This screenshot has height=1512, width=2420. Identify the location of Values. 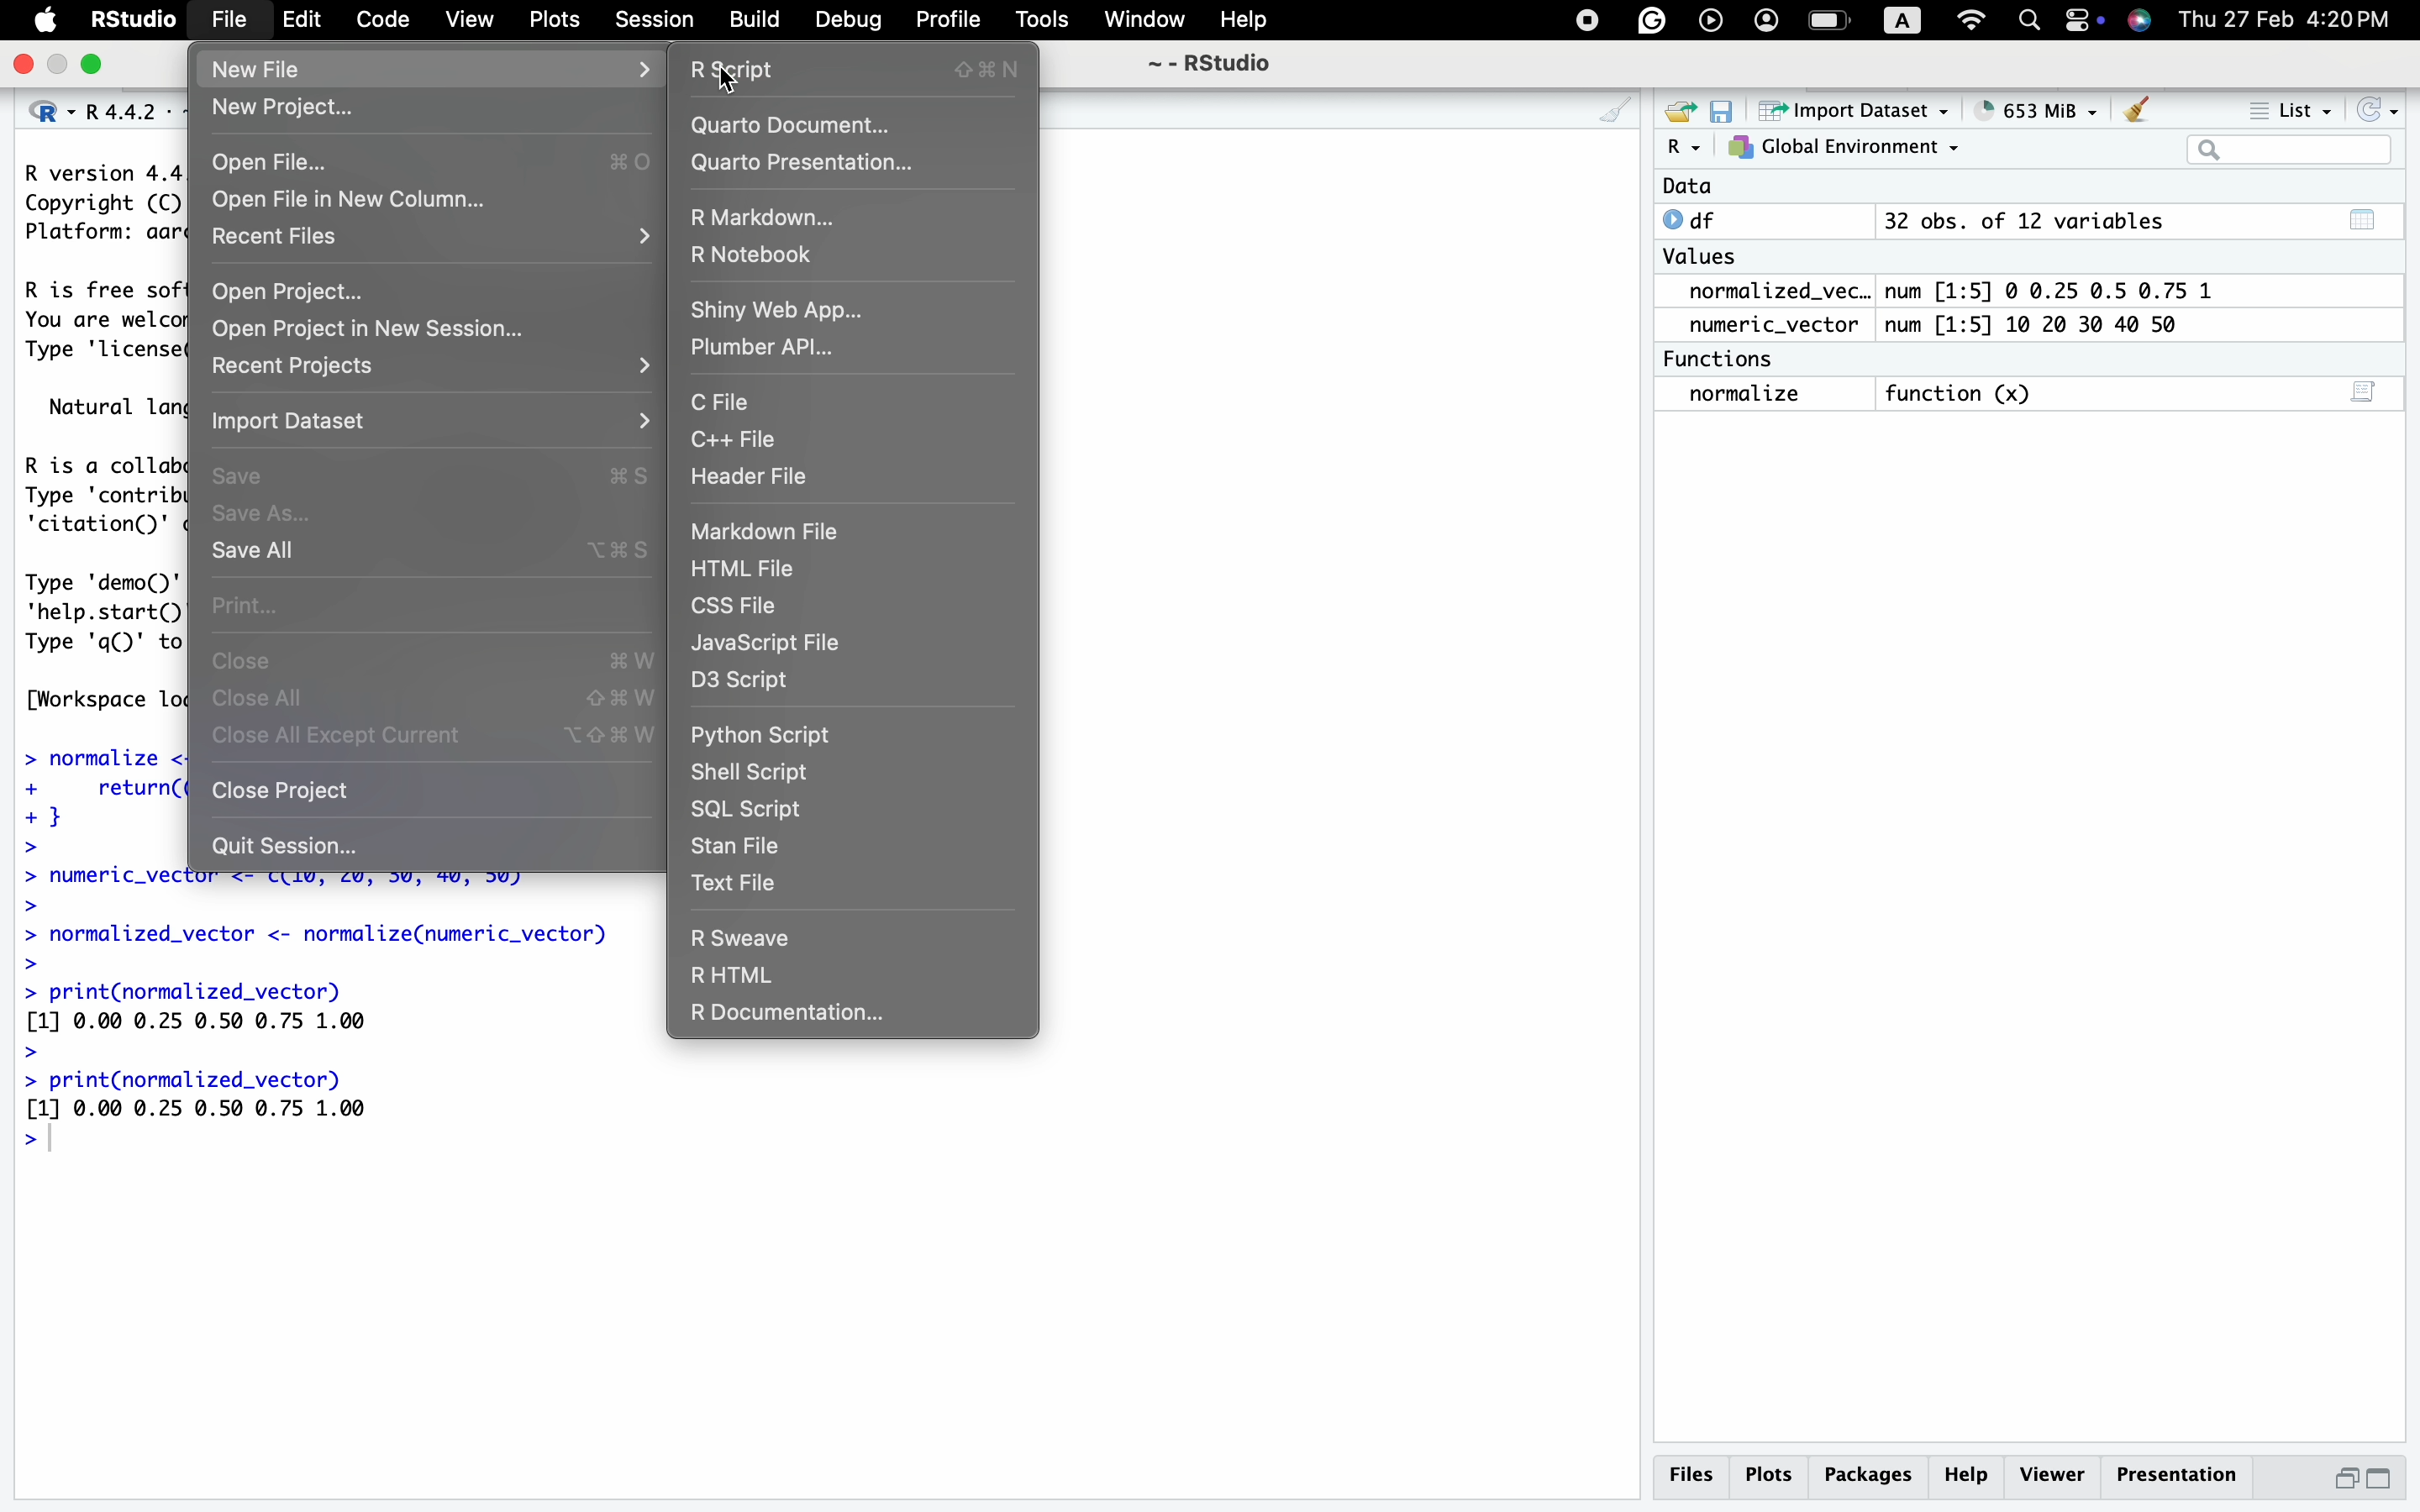
(1699, 261).